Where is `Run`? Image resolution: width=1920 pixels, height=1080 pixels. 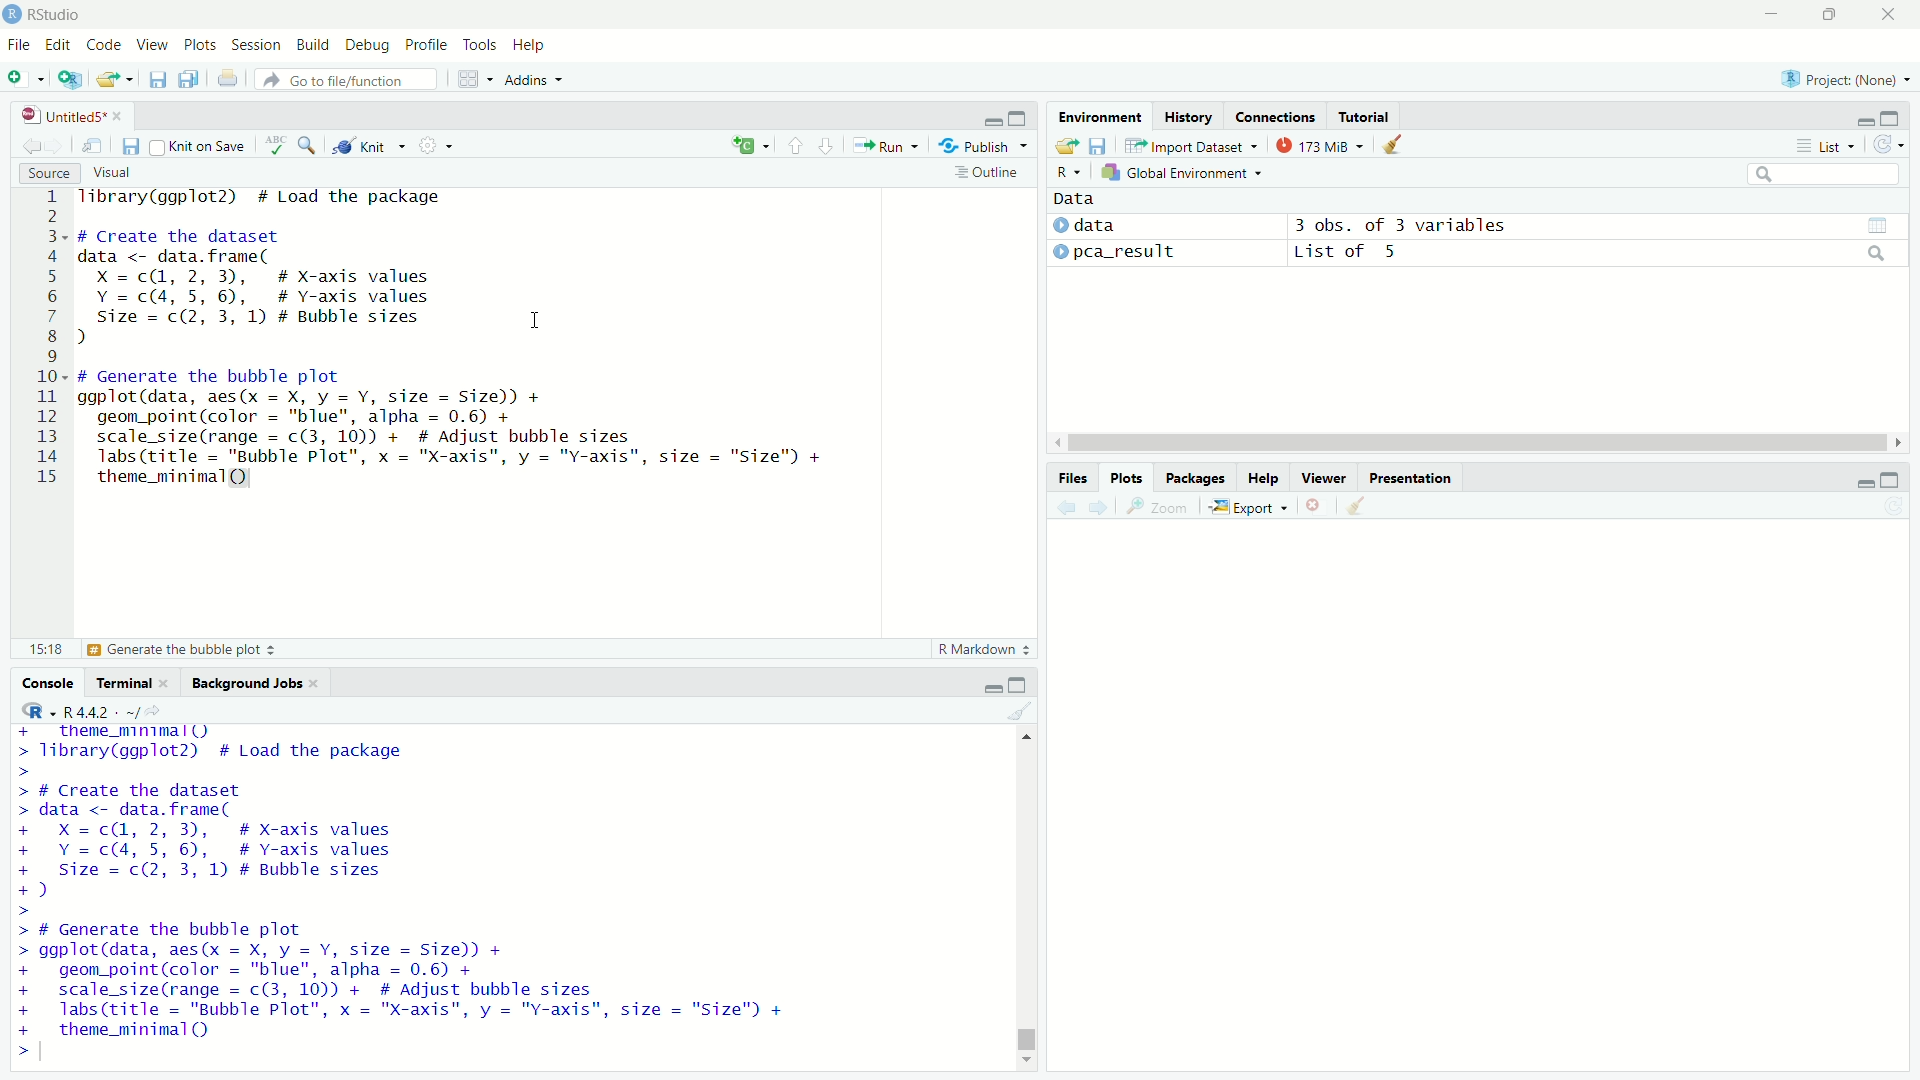 Run is located at coordinates (885, 144).